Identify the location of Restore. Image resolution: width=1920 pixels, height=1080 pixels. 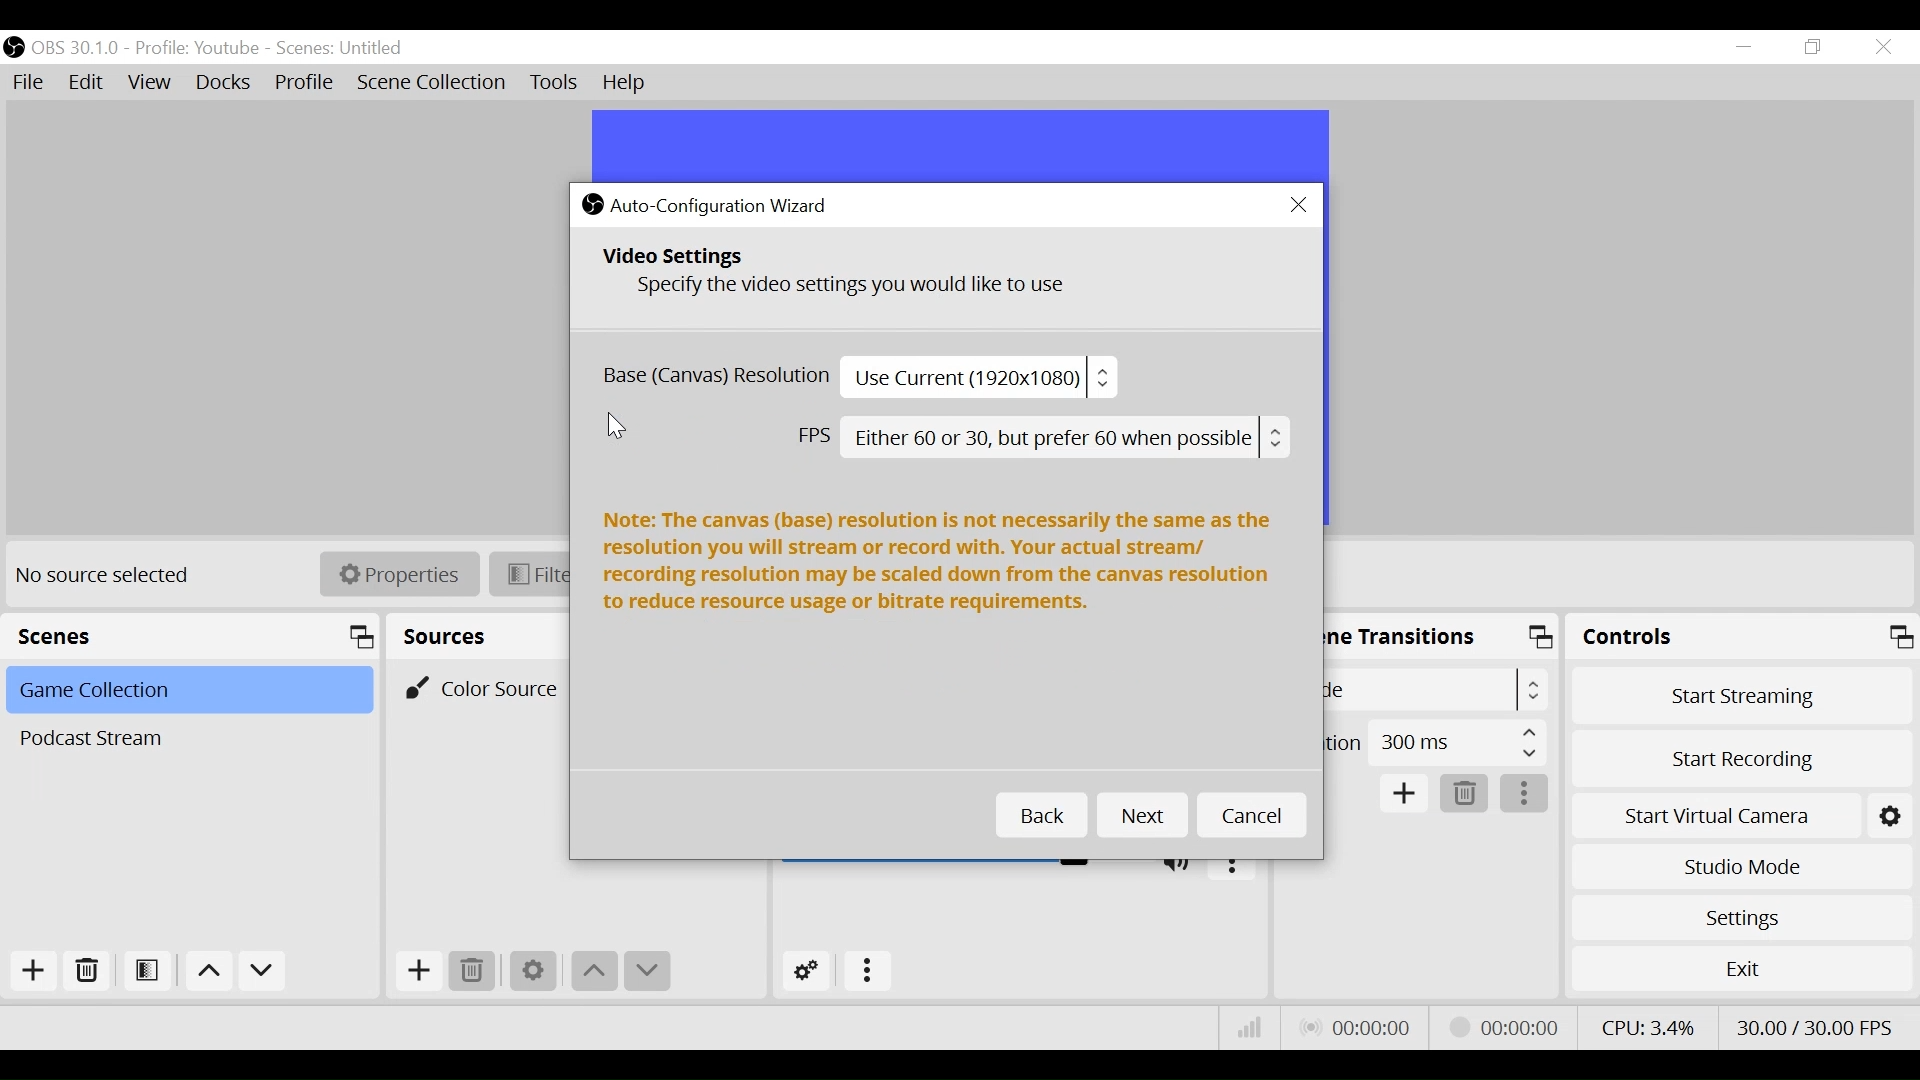
(1811, 47).